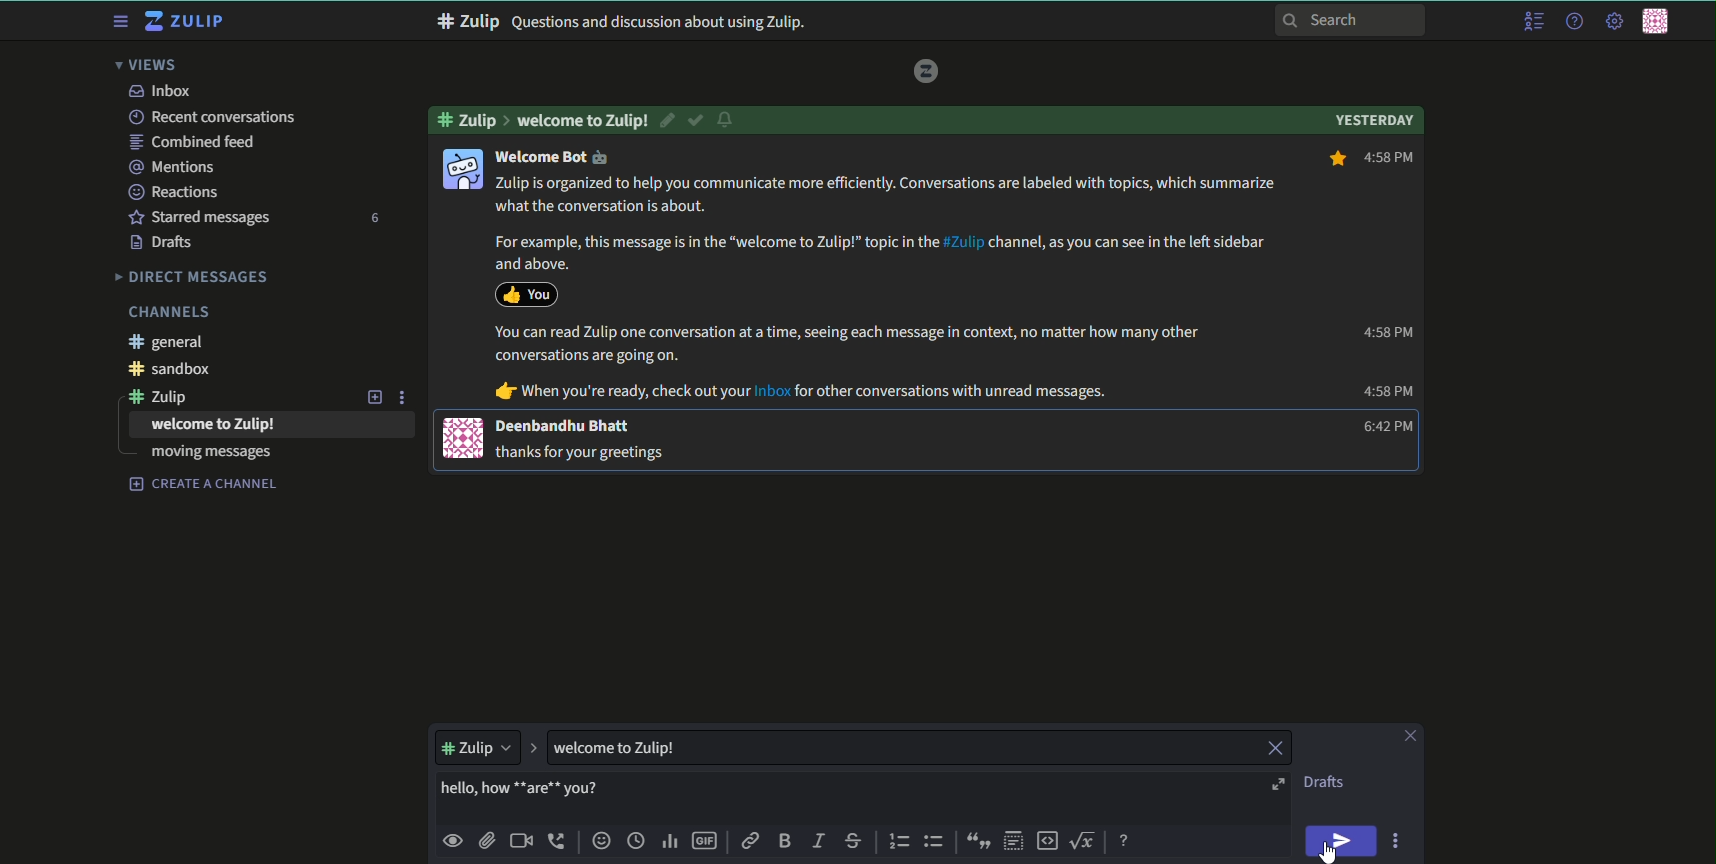 This screenshot has width=1716, height=864. I want to click on preview, so click(454, 839).